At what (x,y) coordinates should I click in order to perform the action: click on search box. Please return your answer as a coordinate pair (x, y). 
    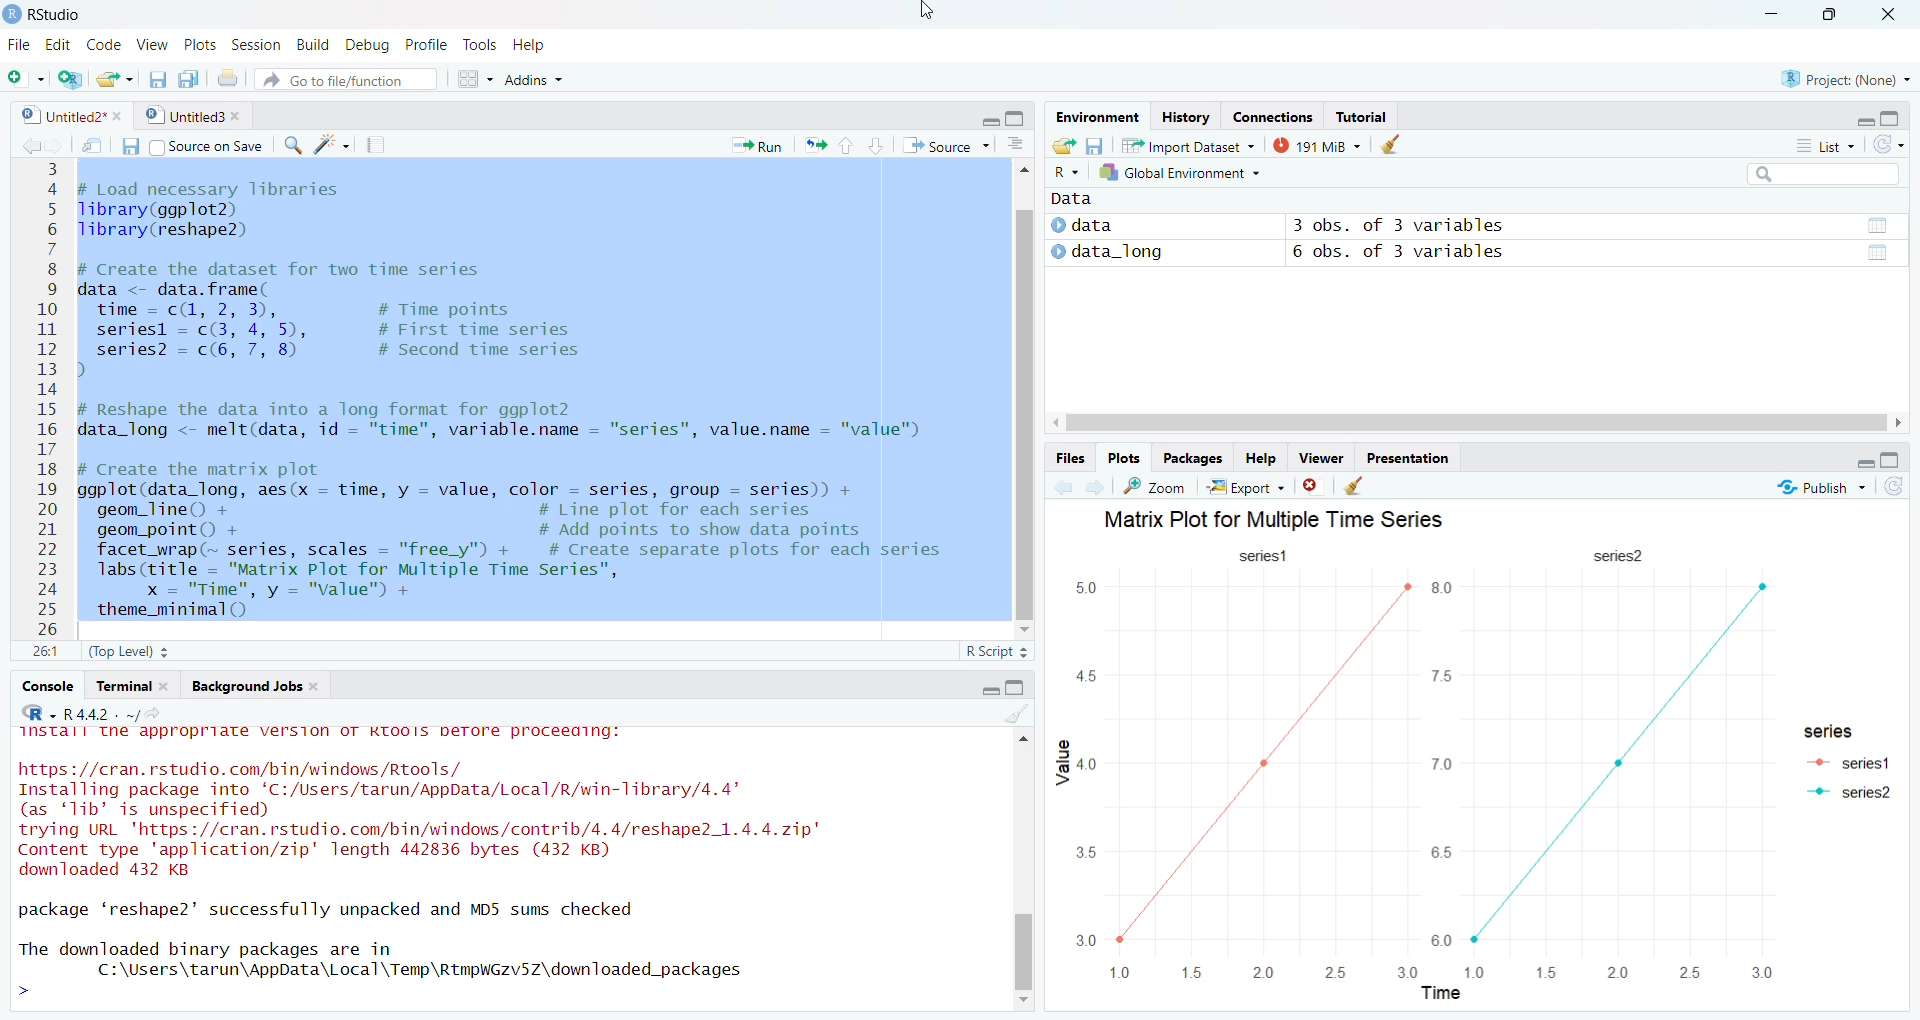
    Looking at the image, I should click on (1821, 173).